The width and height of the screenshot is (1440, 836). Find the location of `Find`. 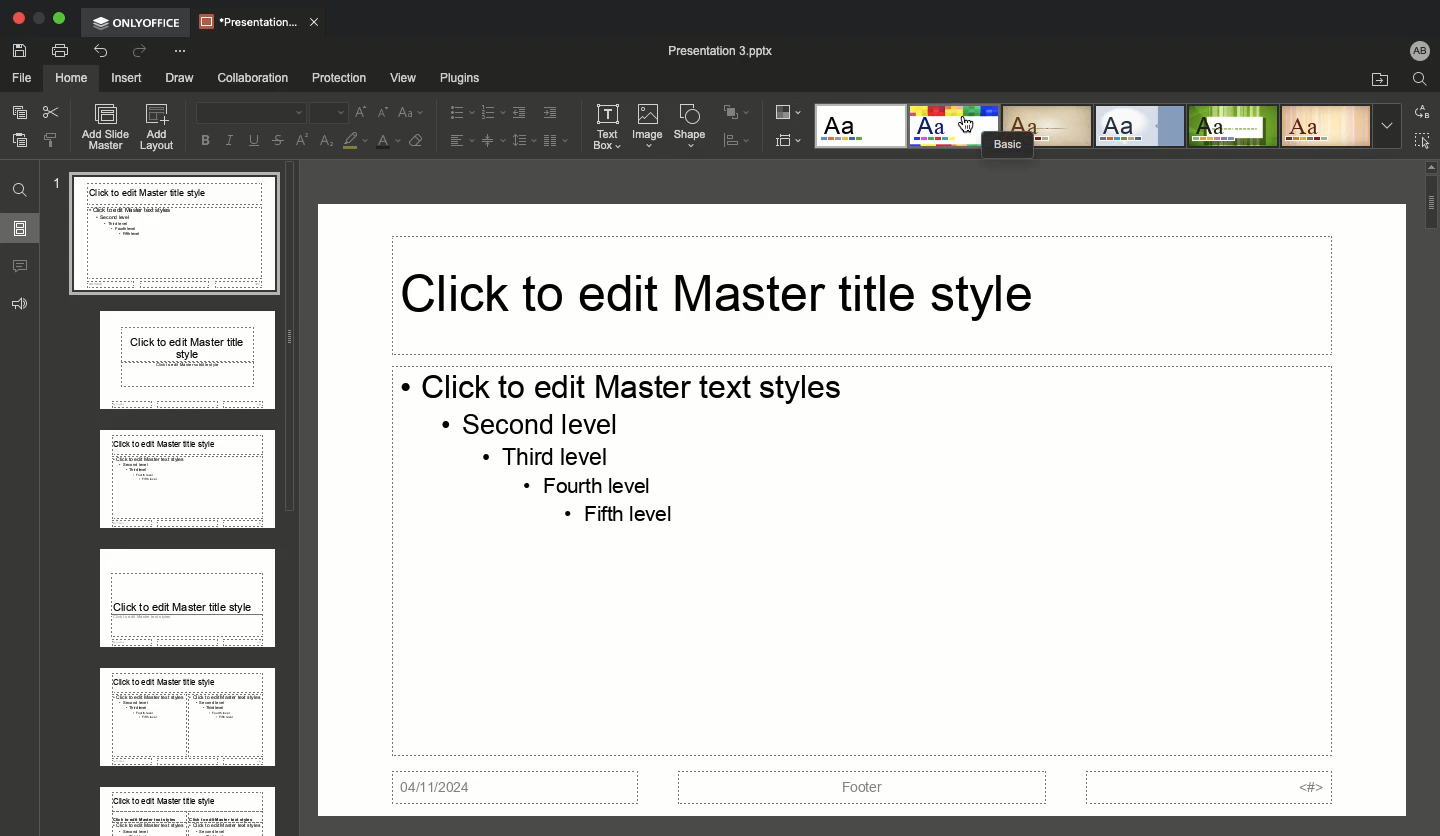

Find is located at coordinates (1420, 79).